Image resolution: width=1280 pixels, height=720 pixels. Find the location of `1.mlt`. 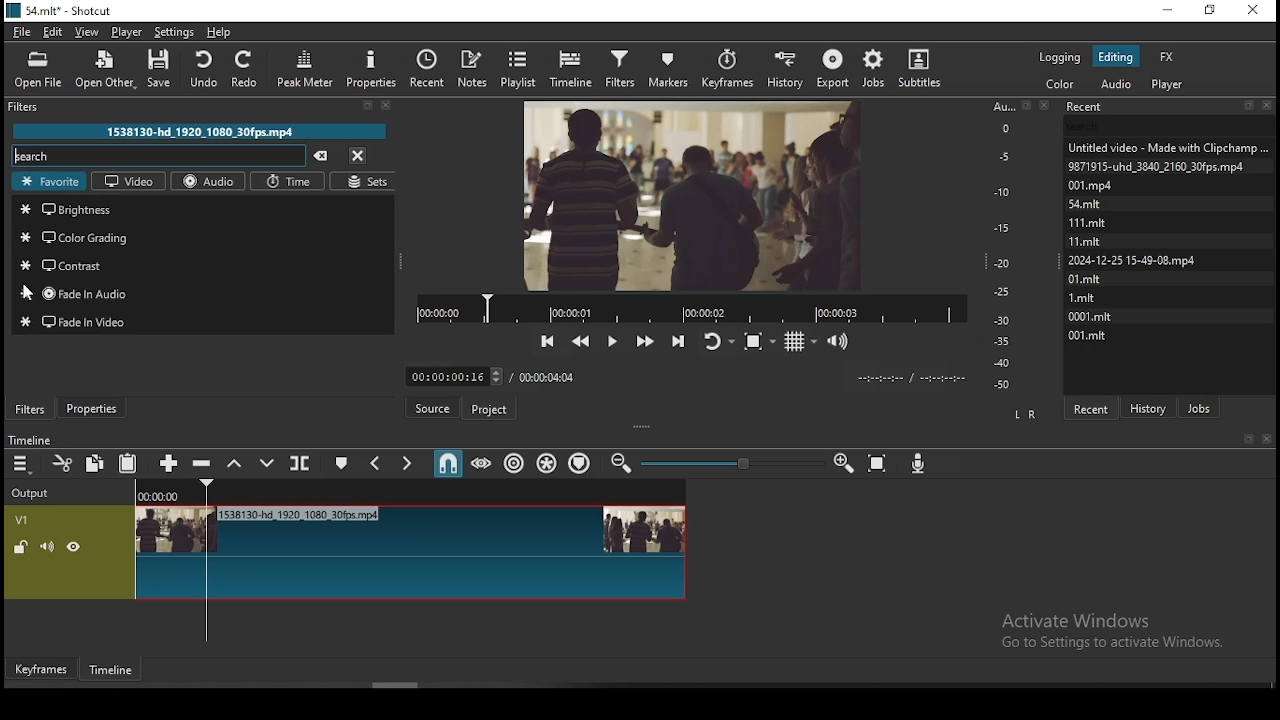

1.mlt is located at coordinates (1086, 297).